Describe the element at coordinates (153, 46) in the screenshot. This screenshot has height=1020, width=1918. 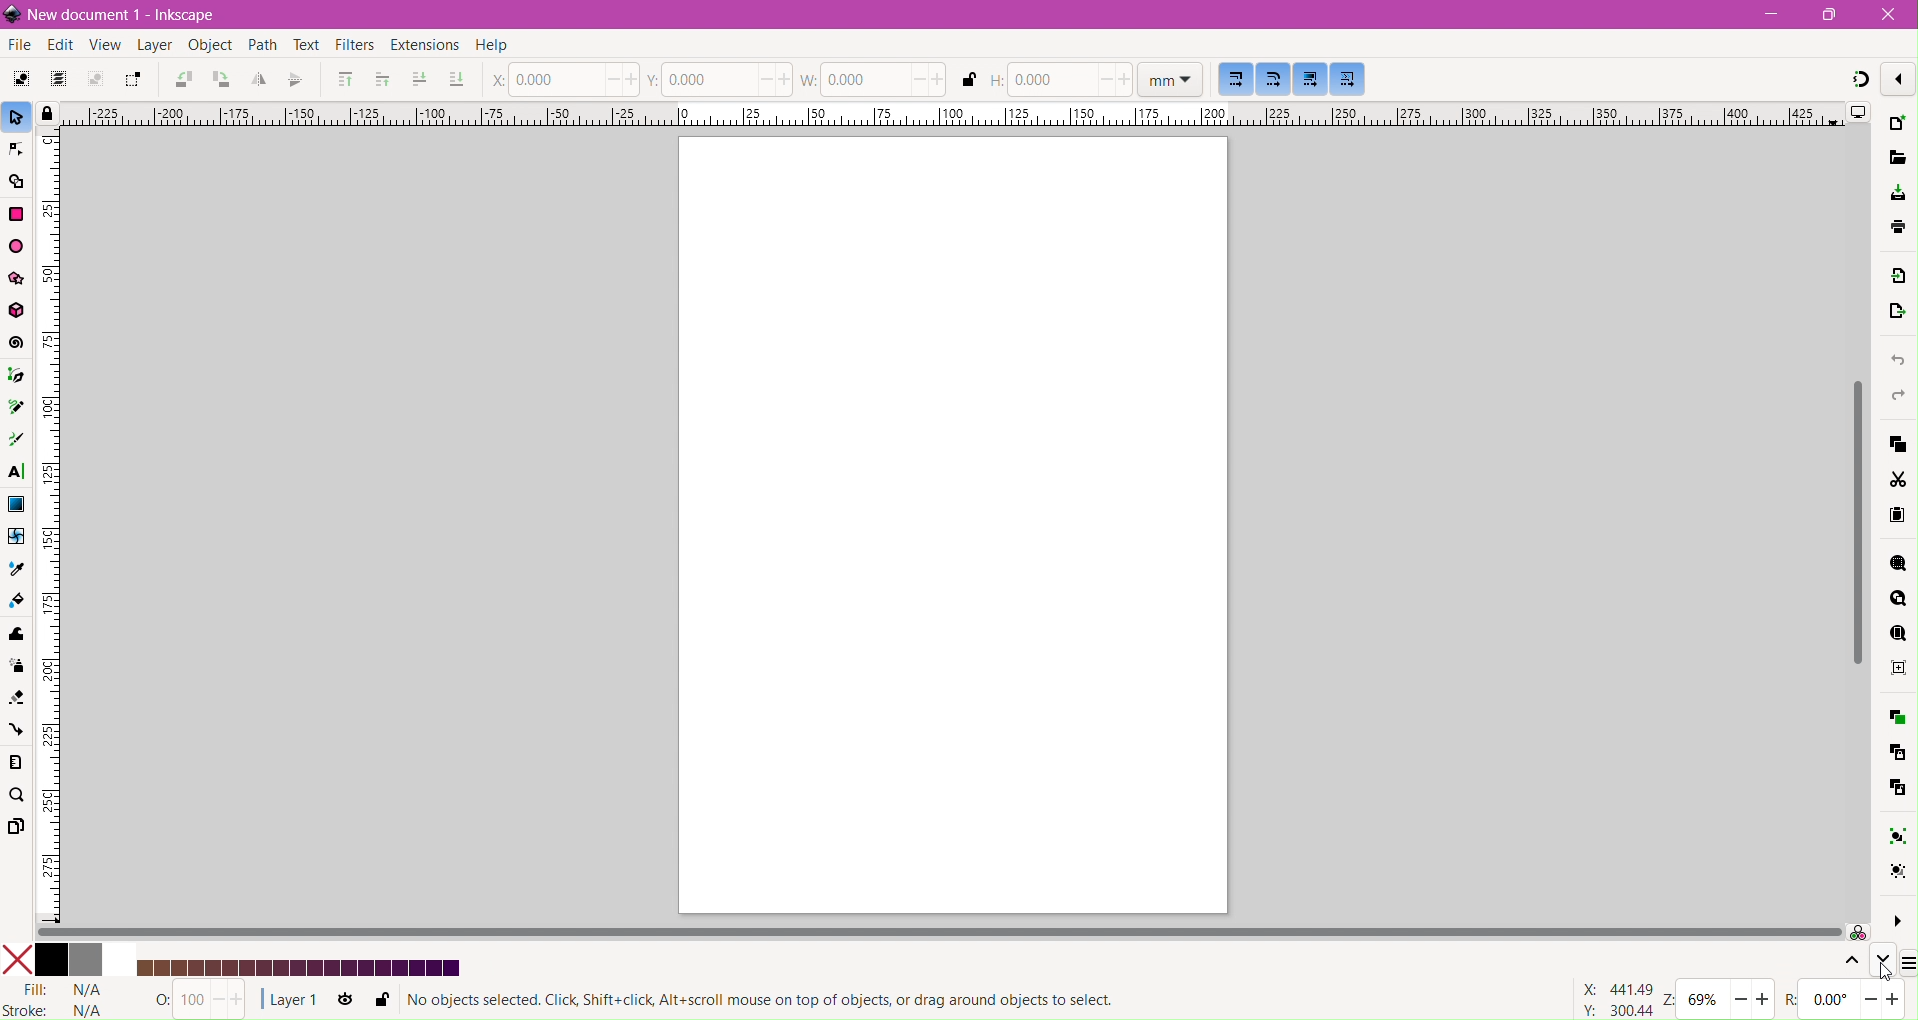
I see `Layer` at that location.